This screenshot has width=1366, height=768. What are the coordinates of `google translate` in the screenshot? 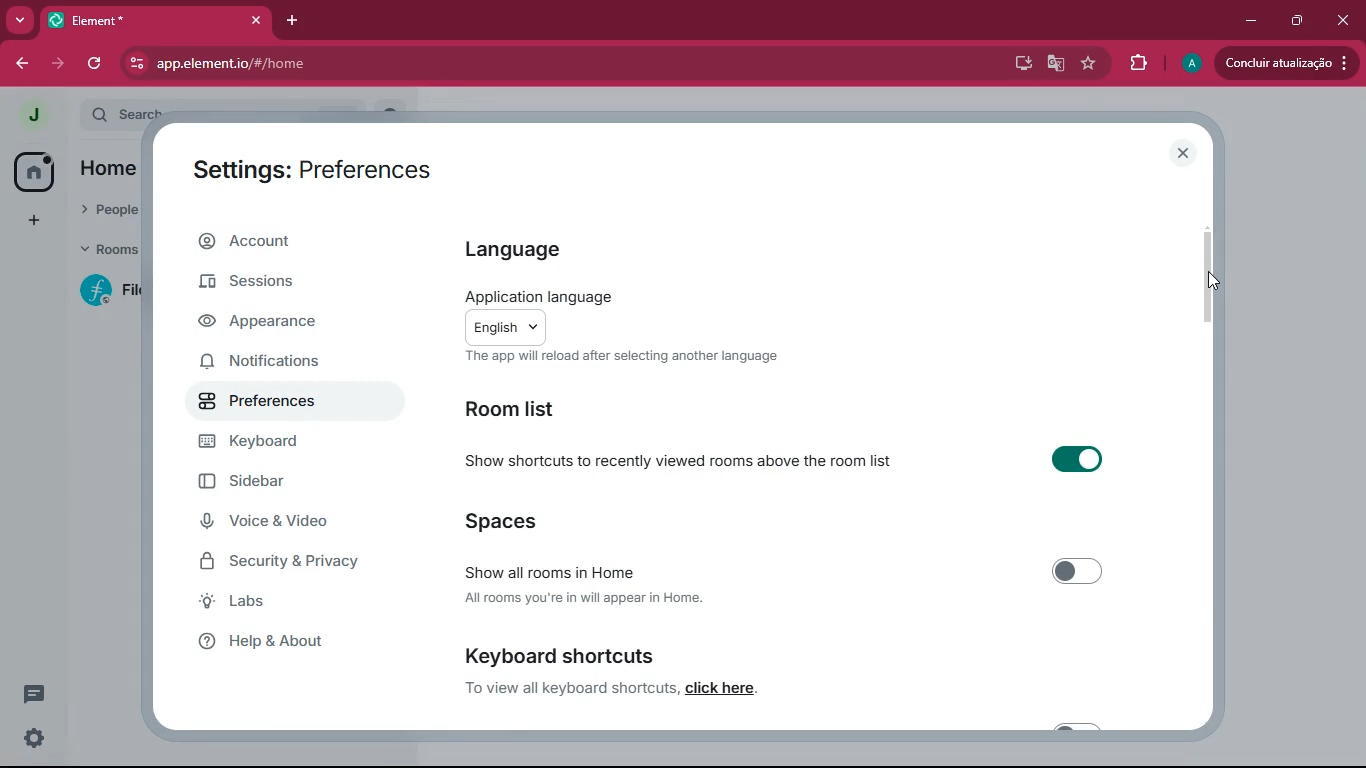 It's located at (1056, 63).